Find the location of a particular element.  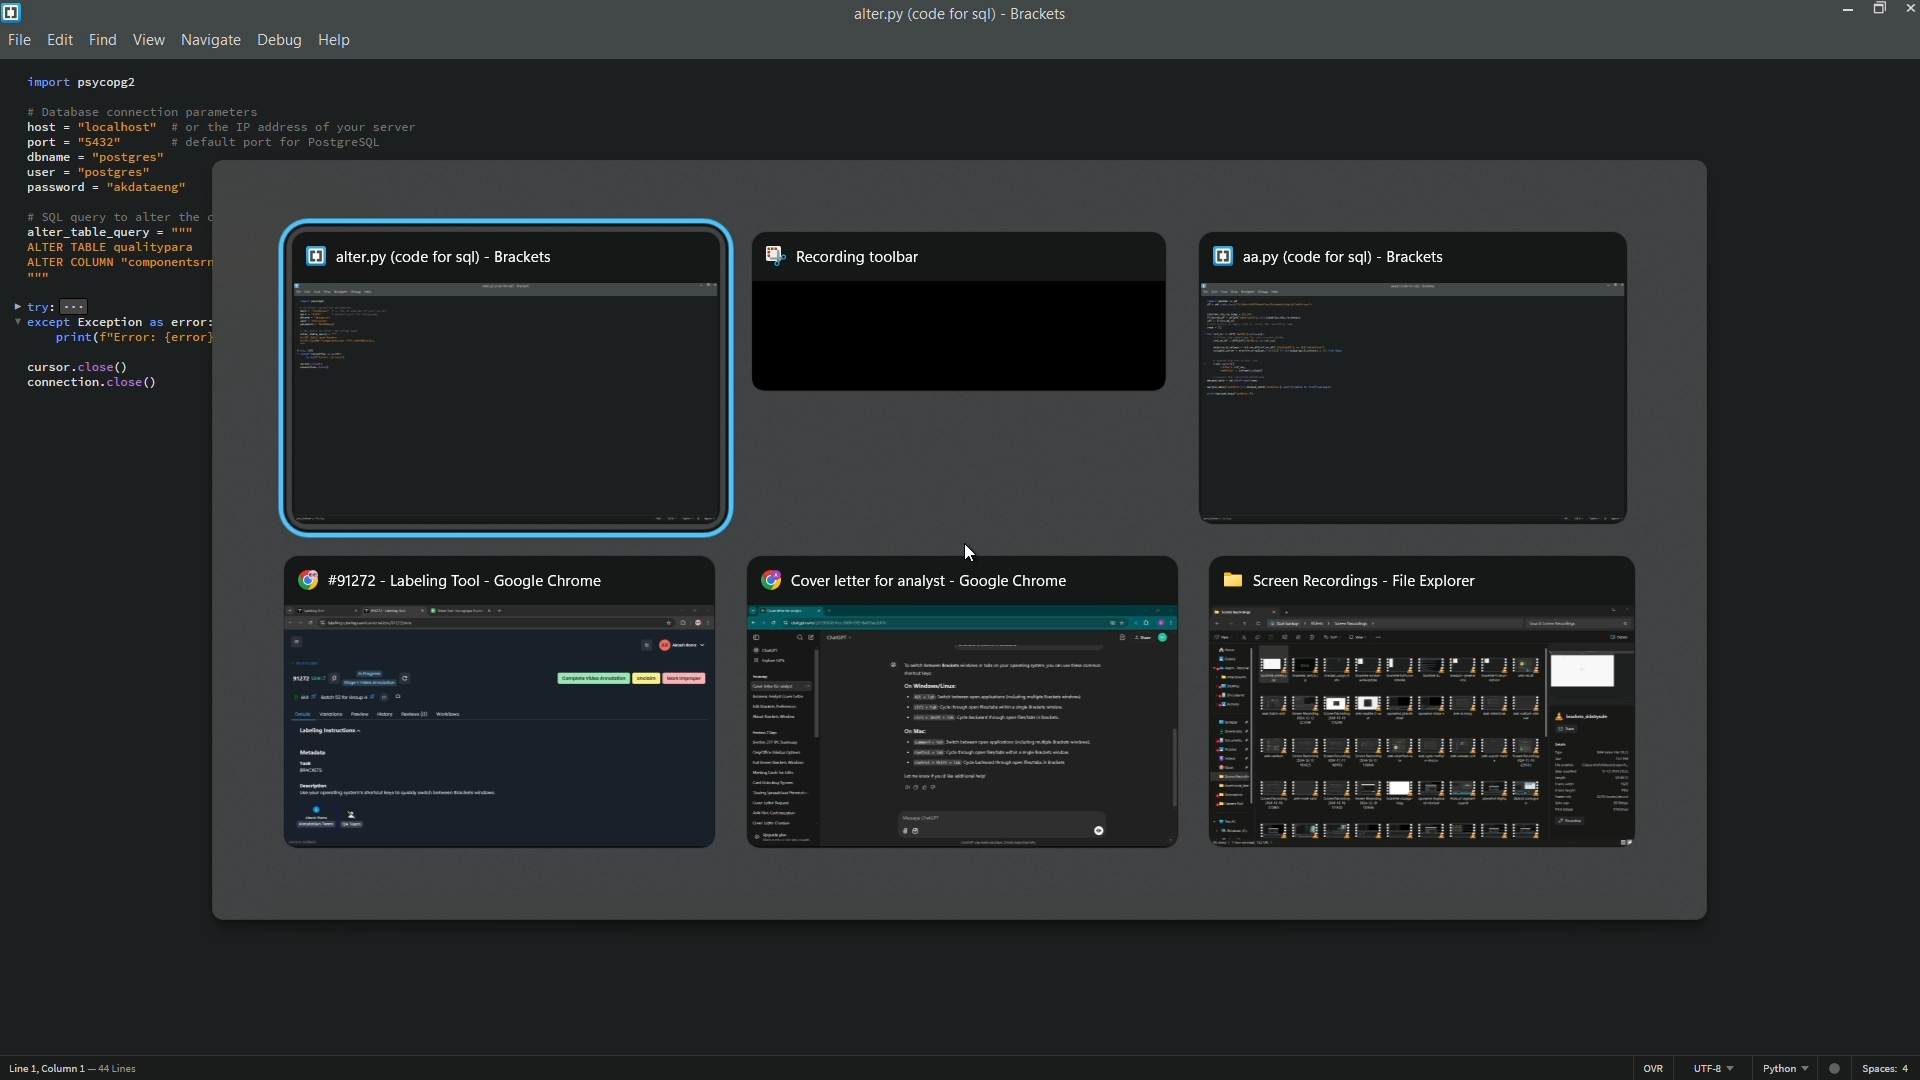

#91272 - labeling tool - Google Chrome  is located at coordinates (500, 702).